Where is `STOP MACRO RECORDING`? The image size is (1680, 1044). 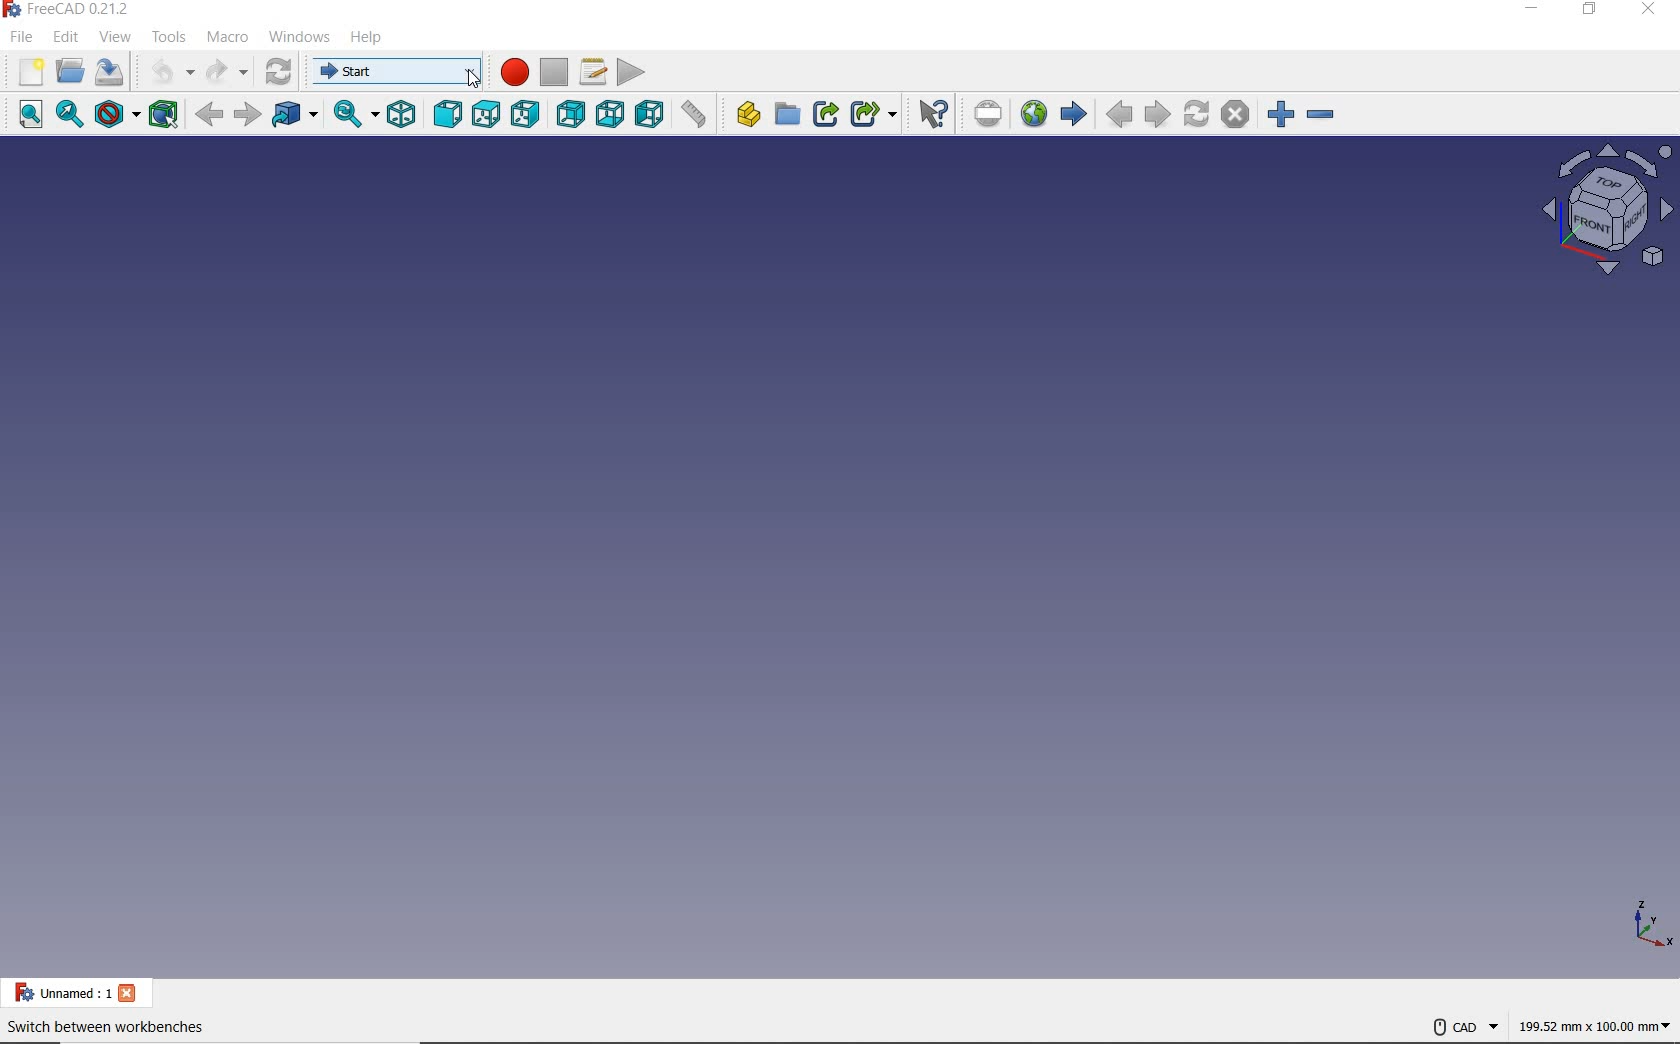 STOP MACRO RECORDING is located at coordinates (555, 71).